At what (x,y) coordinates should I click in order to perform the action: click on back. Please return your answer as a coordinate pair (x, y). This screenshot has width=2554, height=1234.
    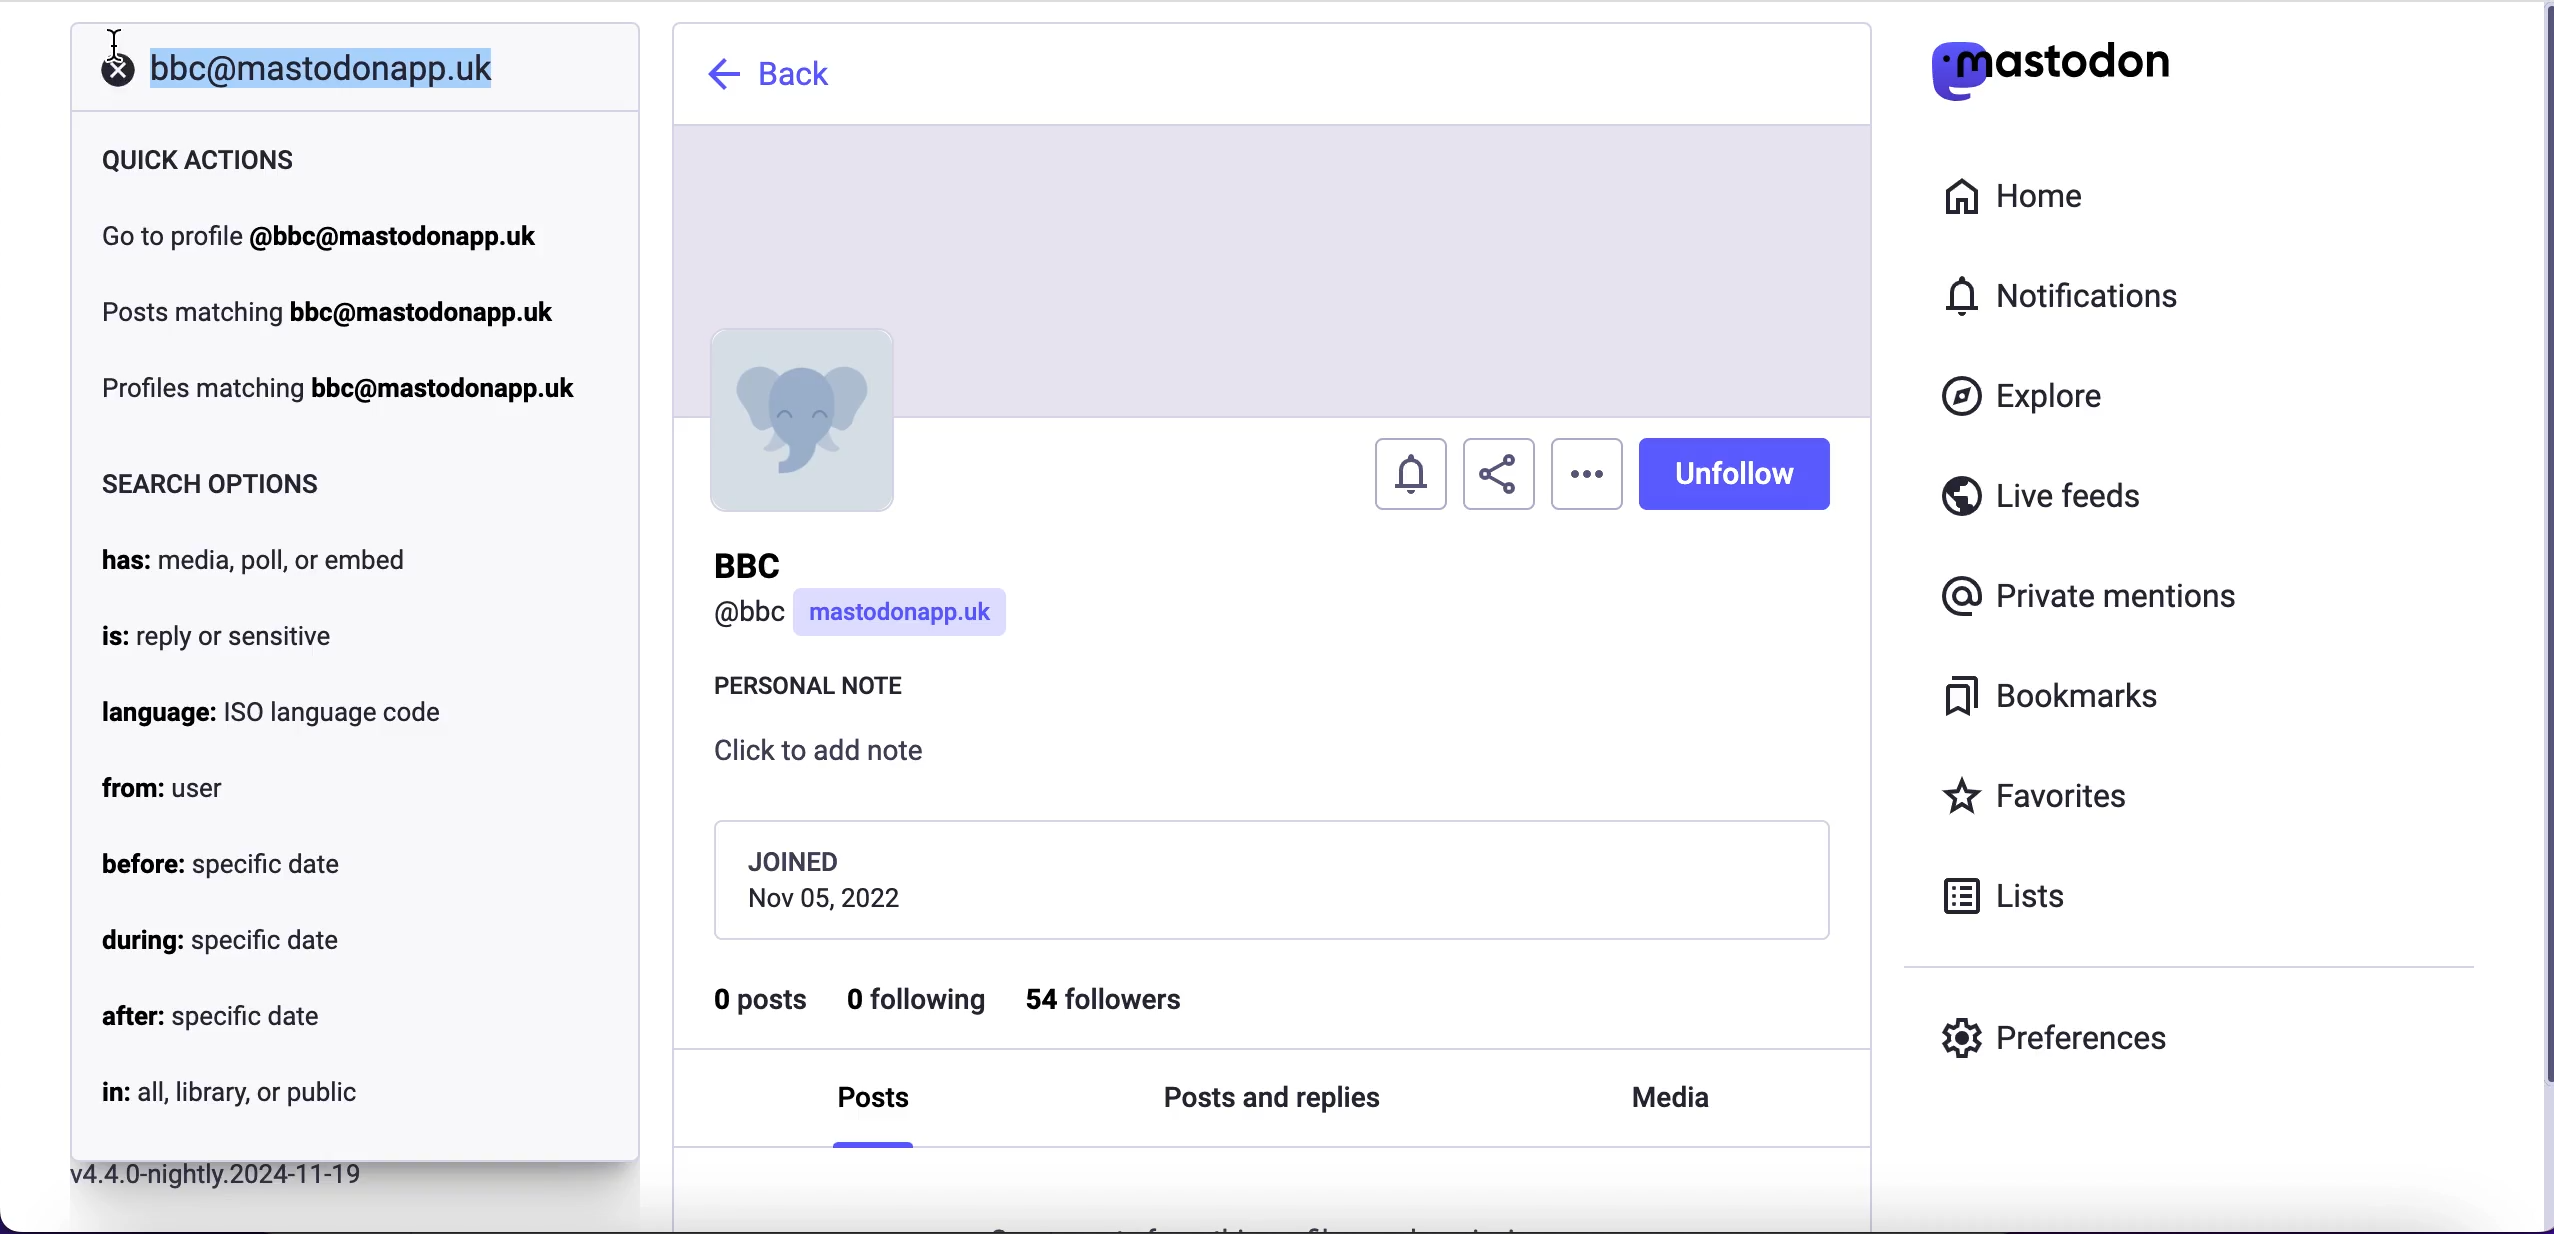
    Looking at the image, I should click on (774, 74).